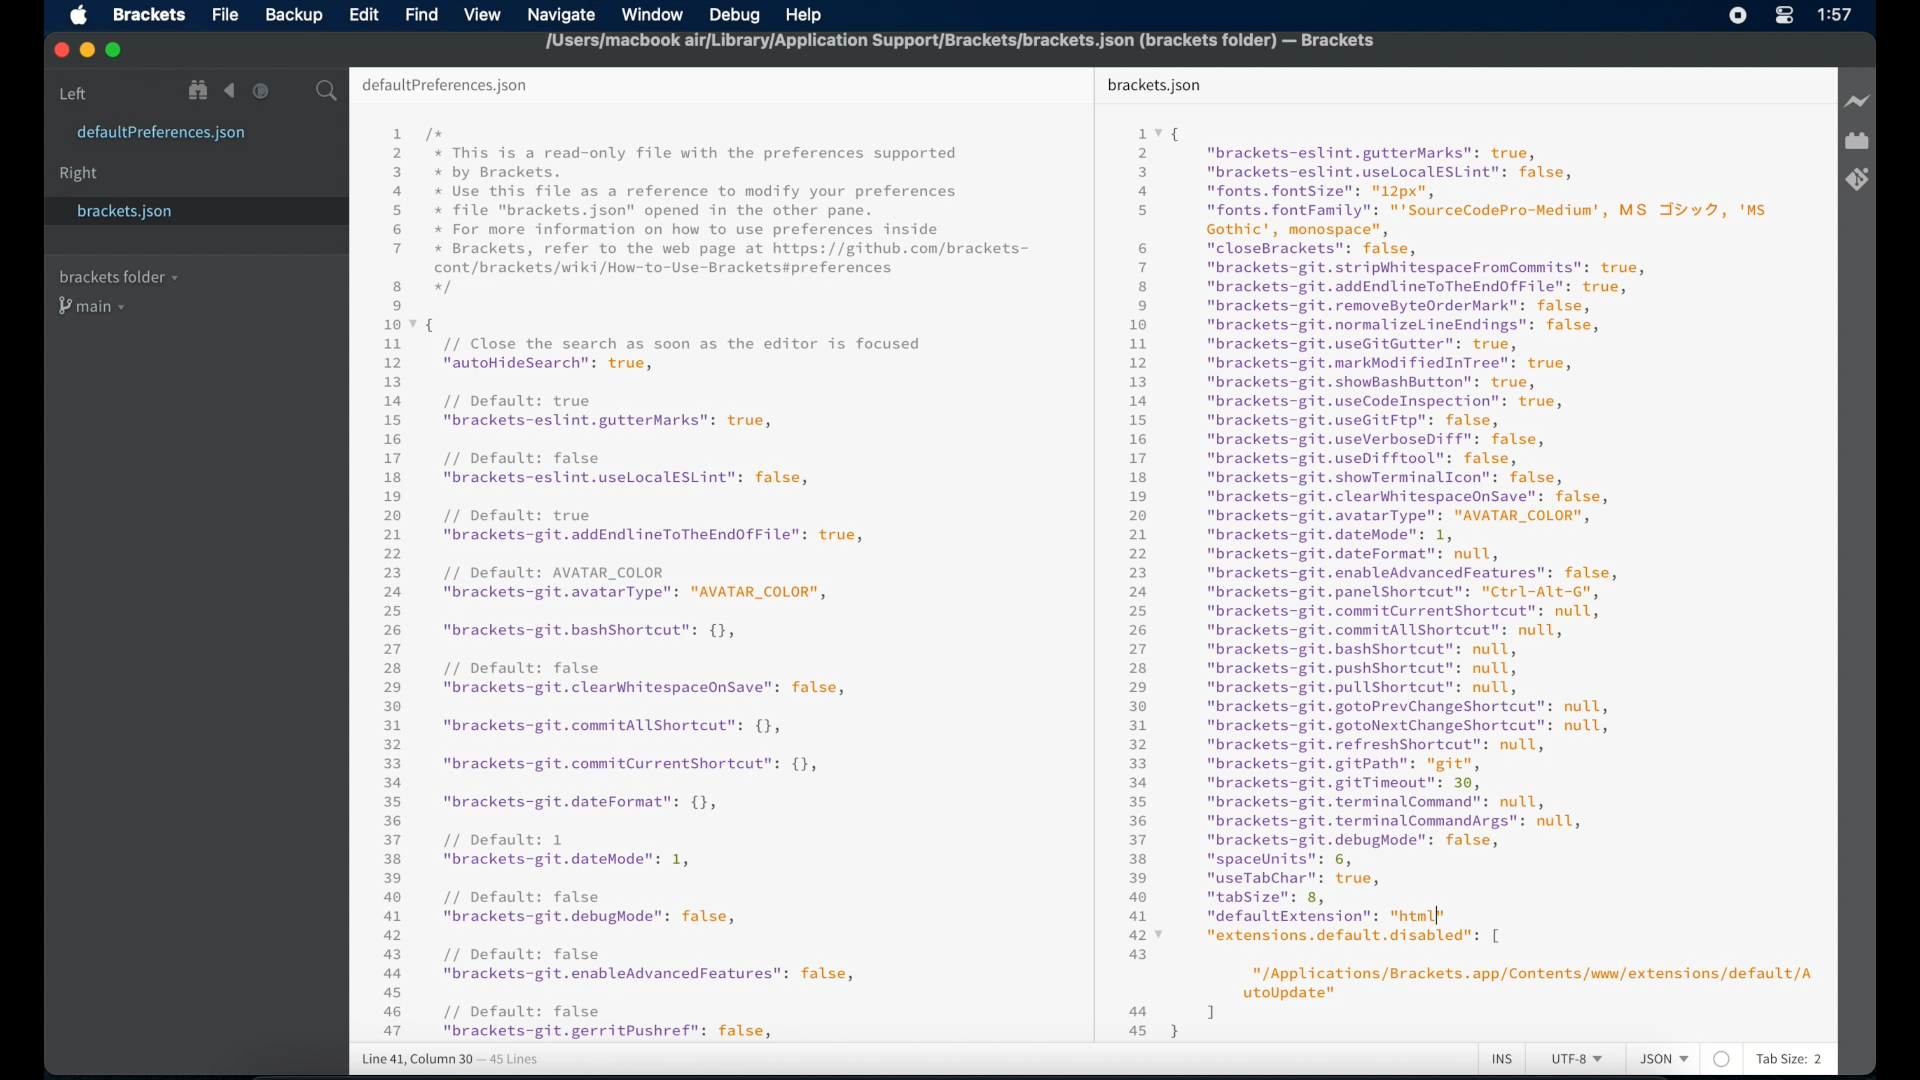  What do you see at coordinates (118, 276) in the screenshot?
I see `brackets folder` at bounding box center [118, 276].